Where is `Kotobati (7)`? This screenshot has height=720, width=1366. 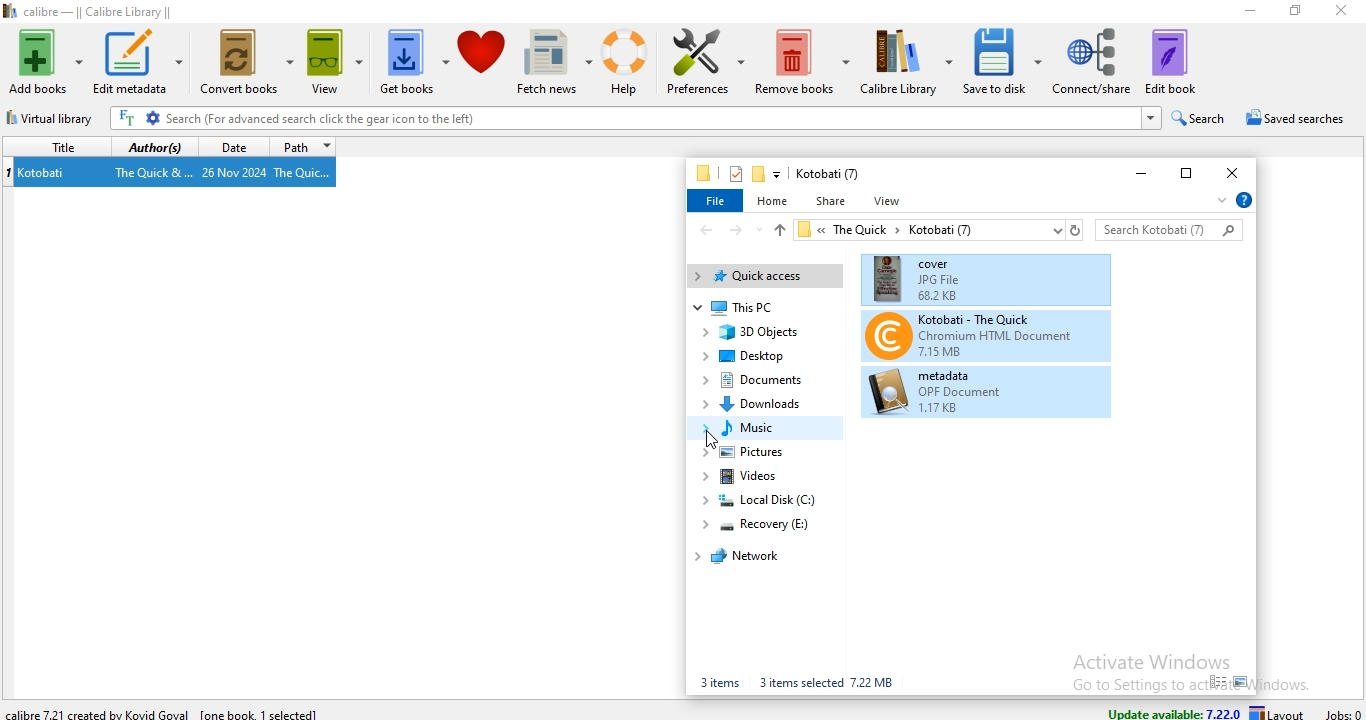
Kotobati (7) is located at coordinates (827, 174).